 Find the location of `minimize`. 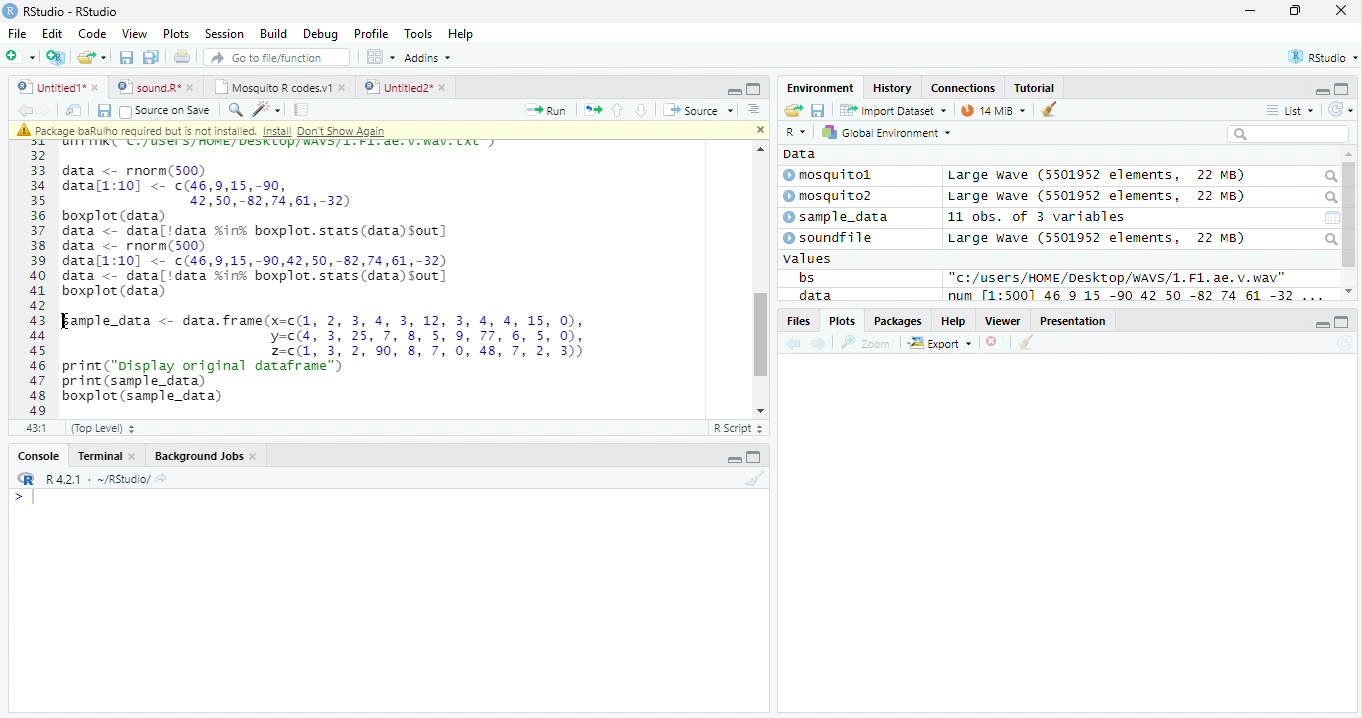

minimize is located at coordinates (1322, 323).